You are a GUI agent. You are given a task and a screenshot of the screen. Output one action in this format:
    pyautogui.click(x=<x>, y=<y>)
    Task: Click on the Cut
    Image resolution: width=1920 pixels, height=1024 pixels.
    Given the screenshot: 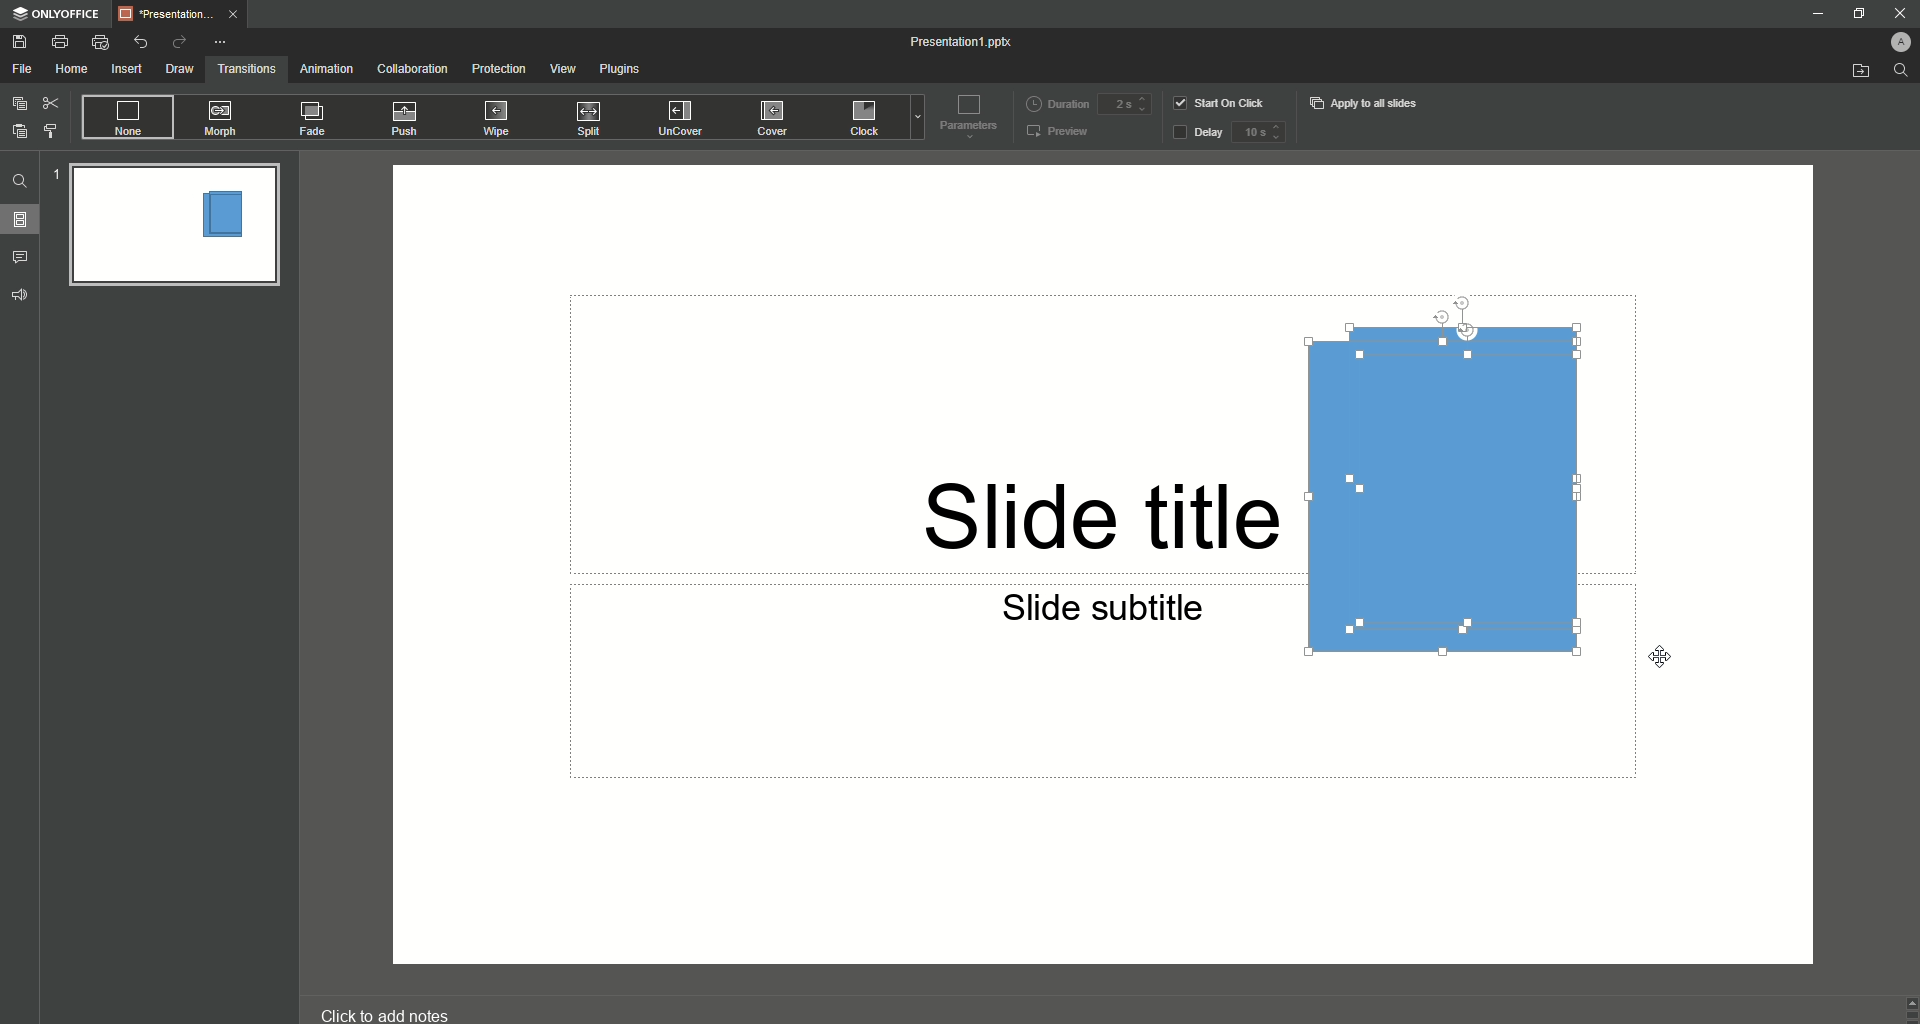 What is the action you would take?
    pyautogui.click(x=51, y=102)
    